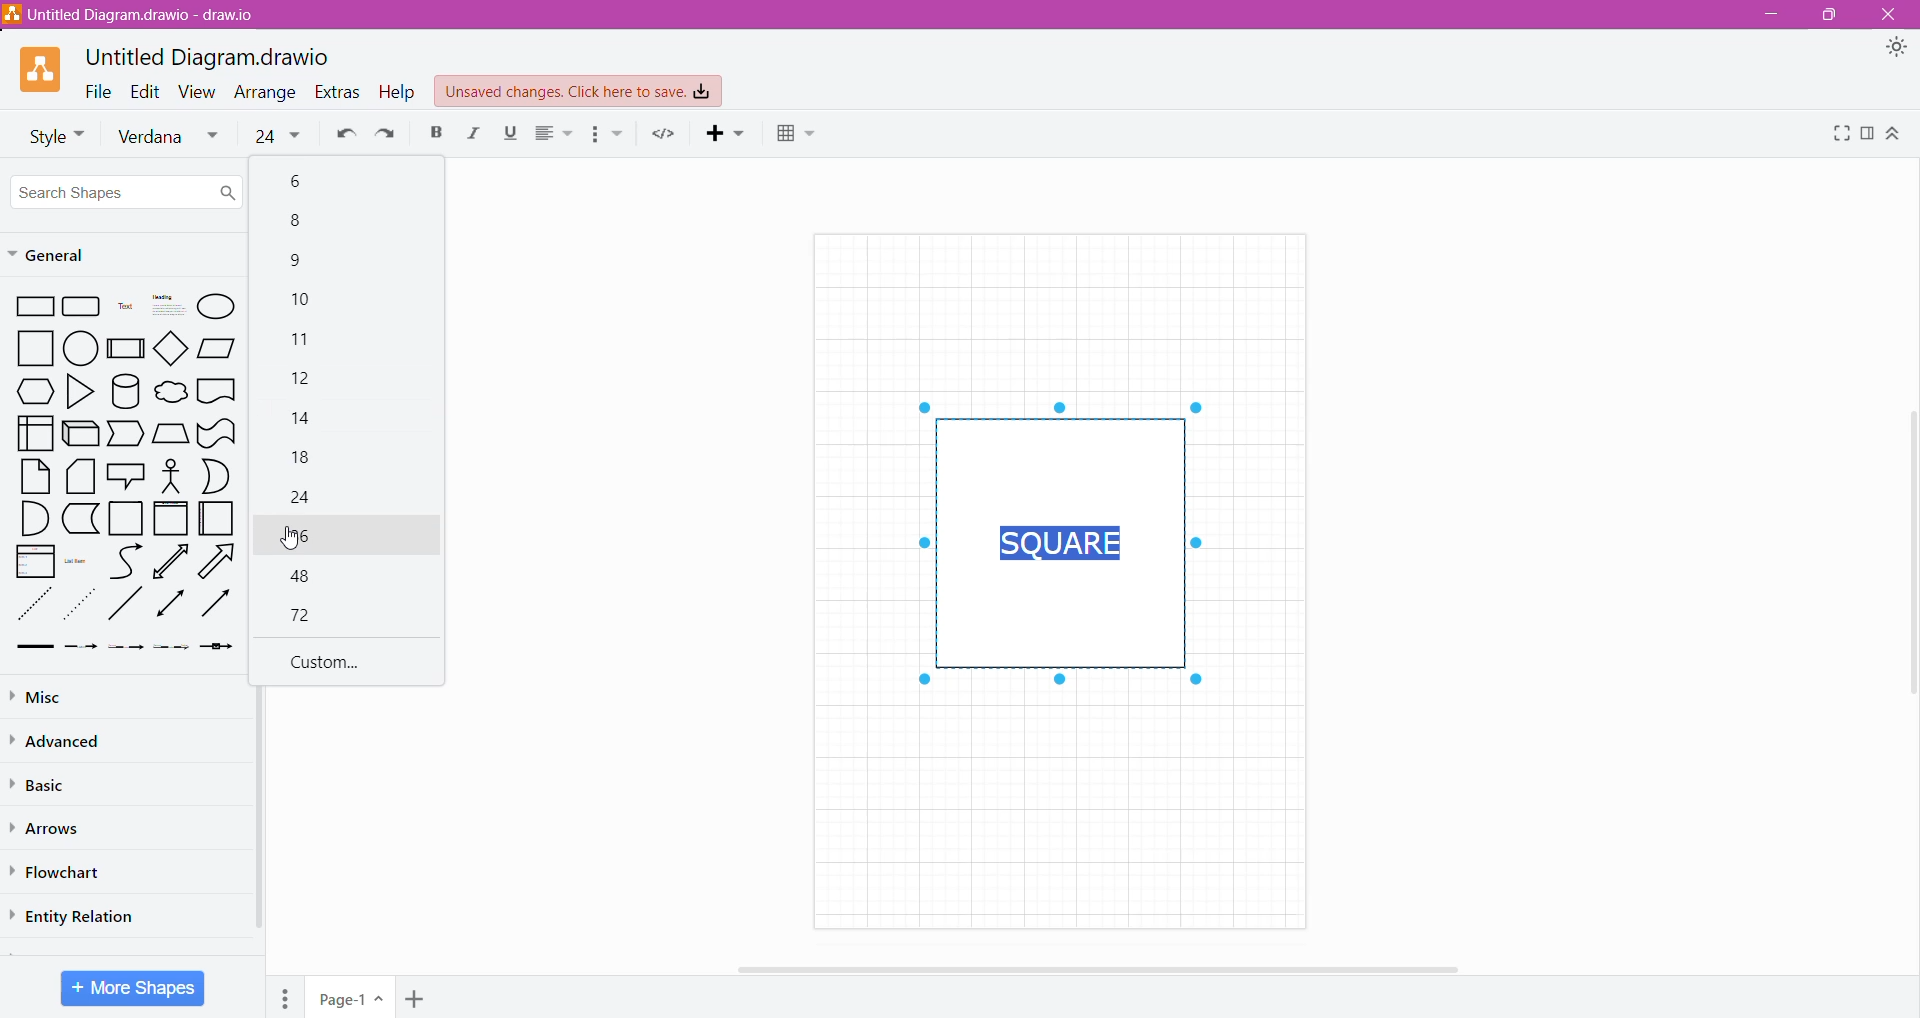 The width and height of the screenshot is (1920, 1018). I want to click on 26, so click(348, 537).